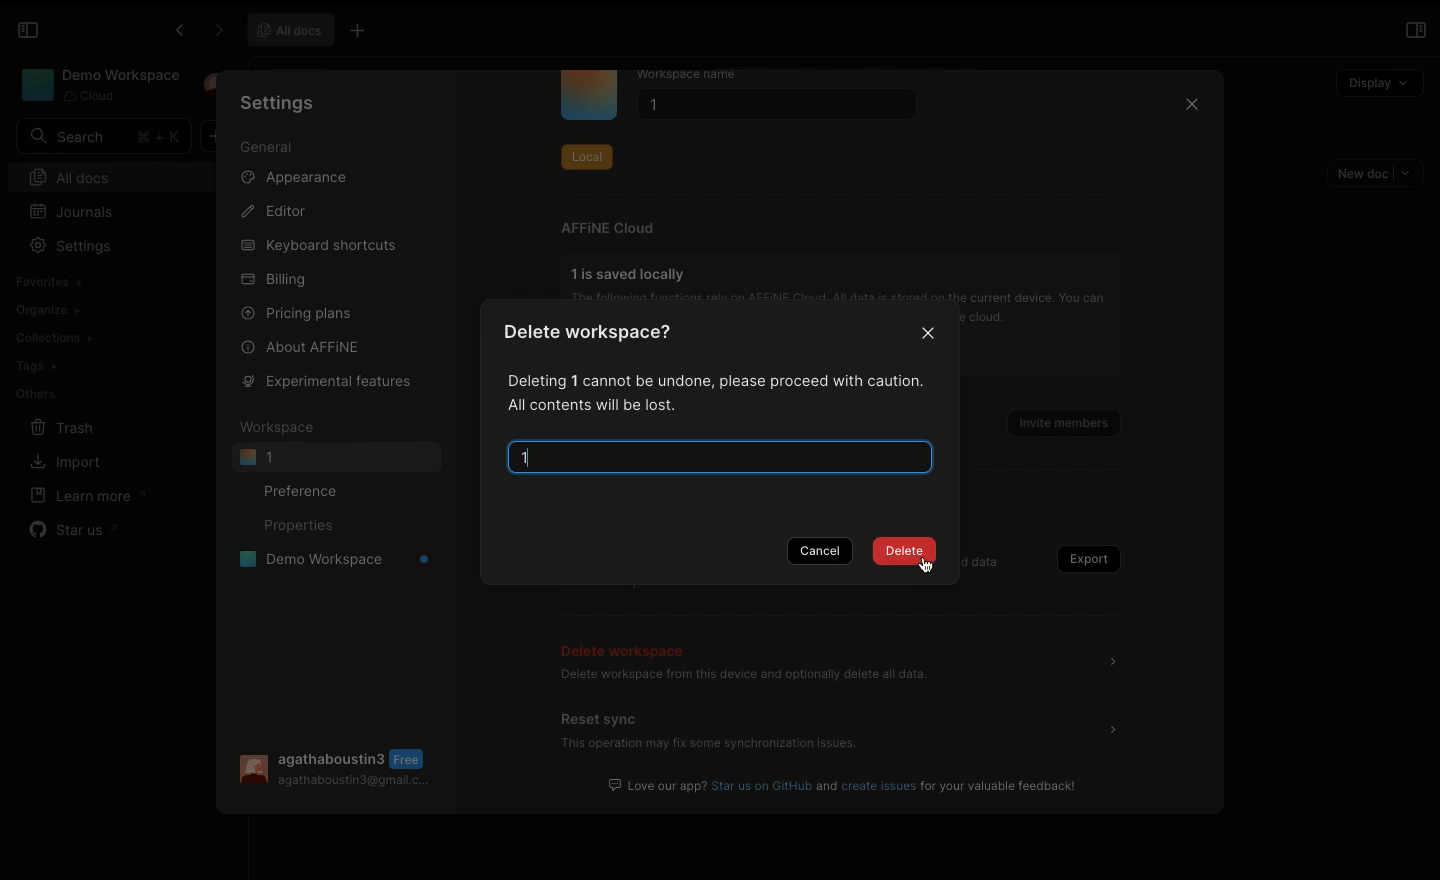  I want to click on Accordion, so click(1113, 729).